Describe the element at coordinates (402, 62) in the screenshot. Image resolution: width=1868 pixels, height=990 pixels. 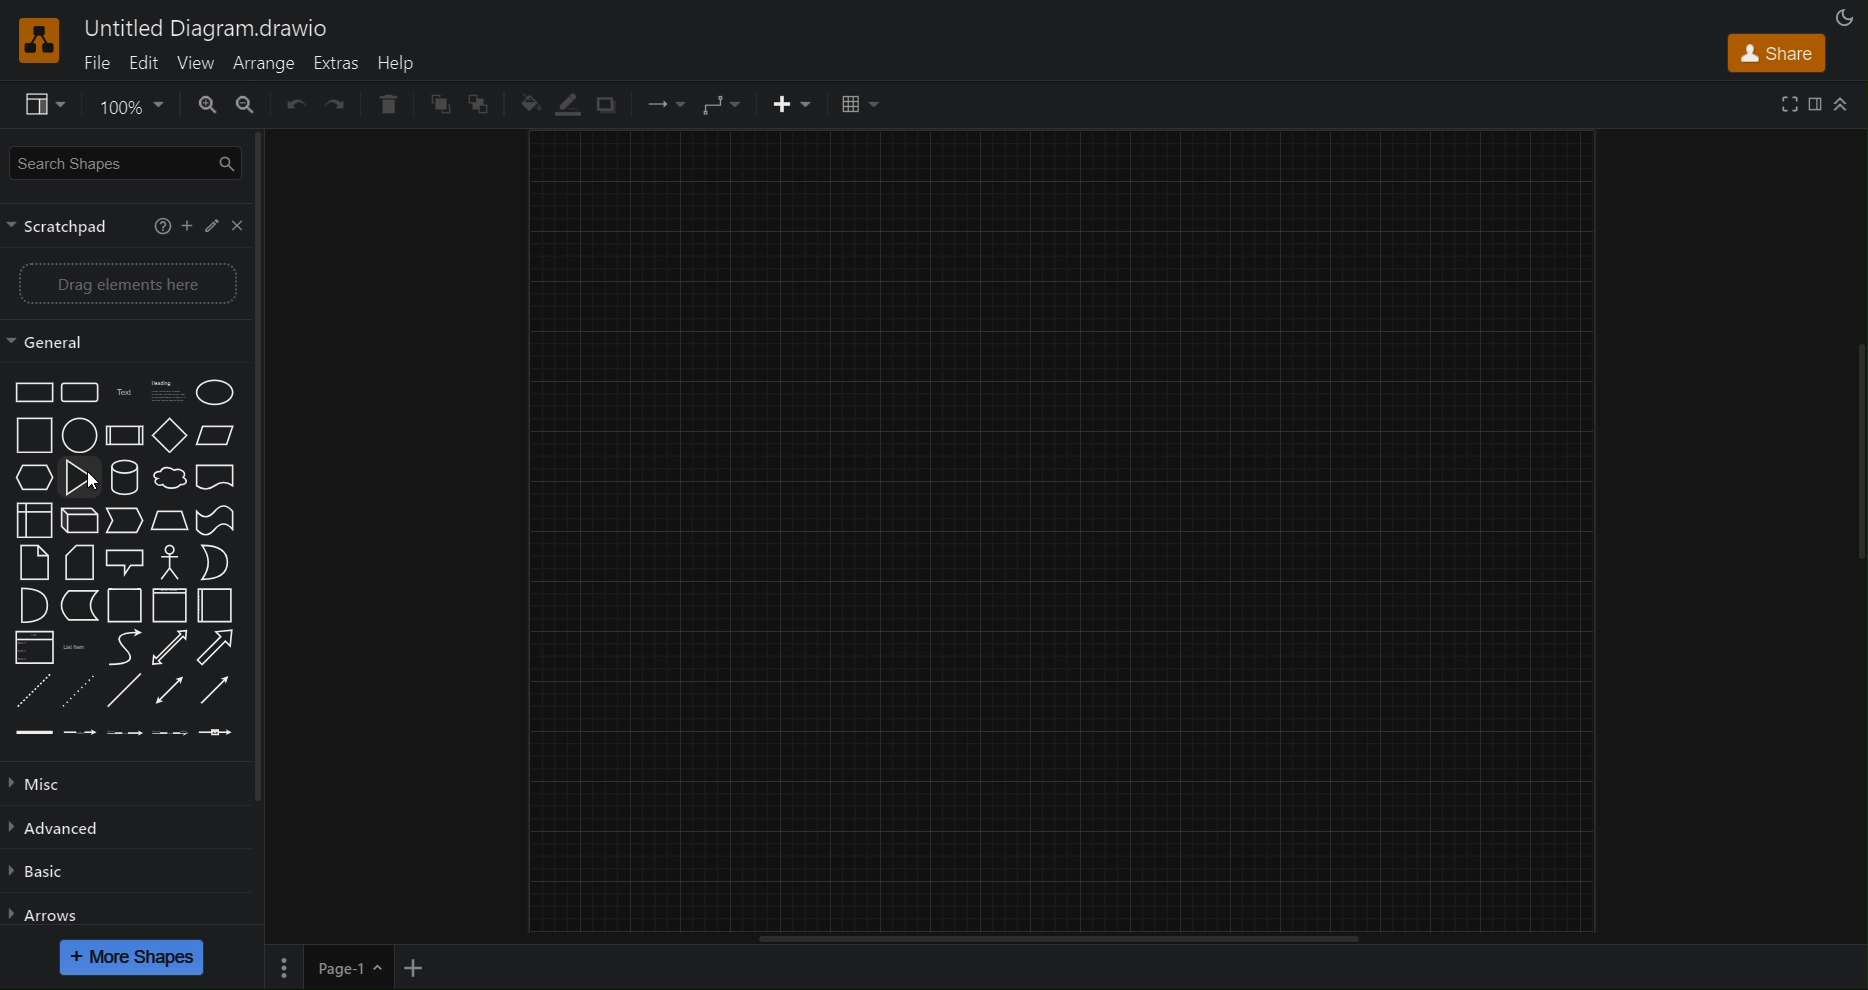
I see `Help` at that location.